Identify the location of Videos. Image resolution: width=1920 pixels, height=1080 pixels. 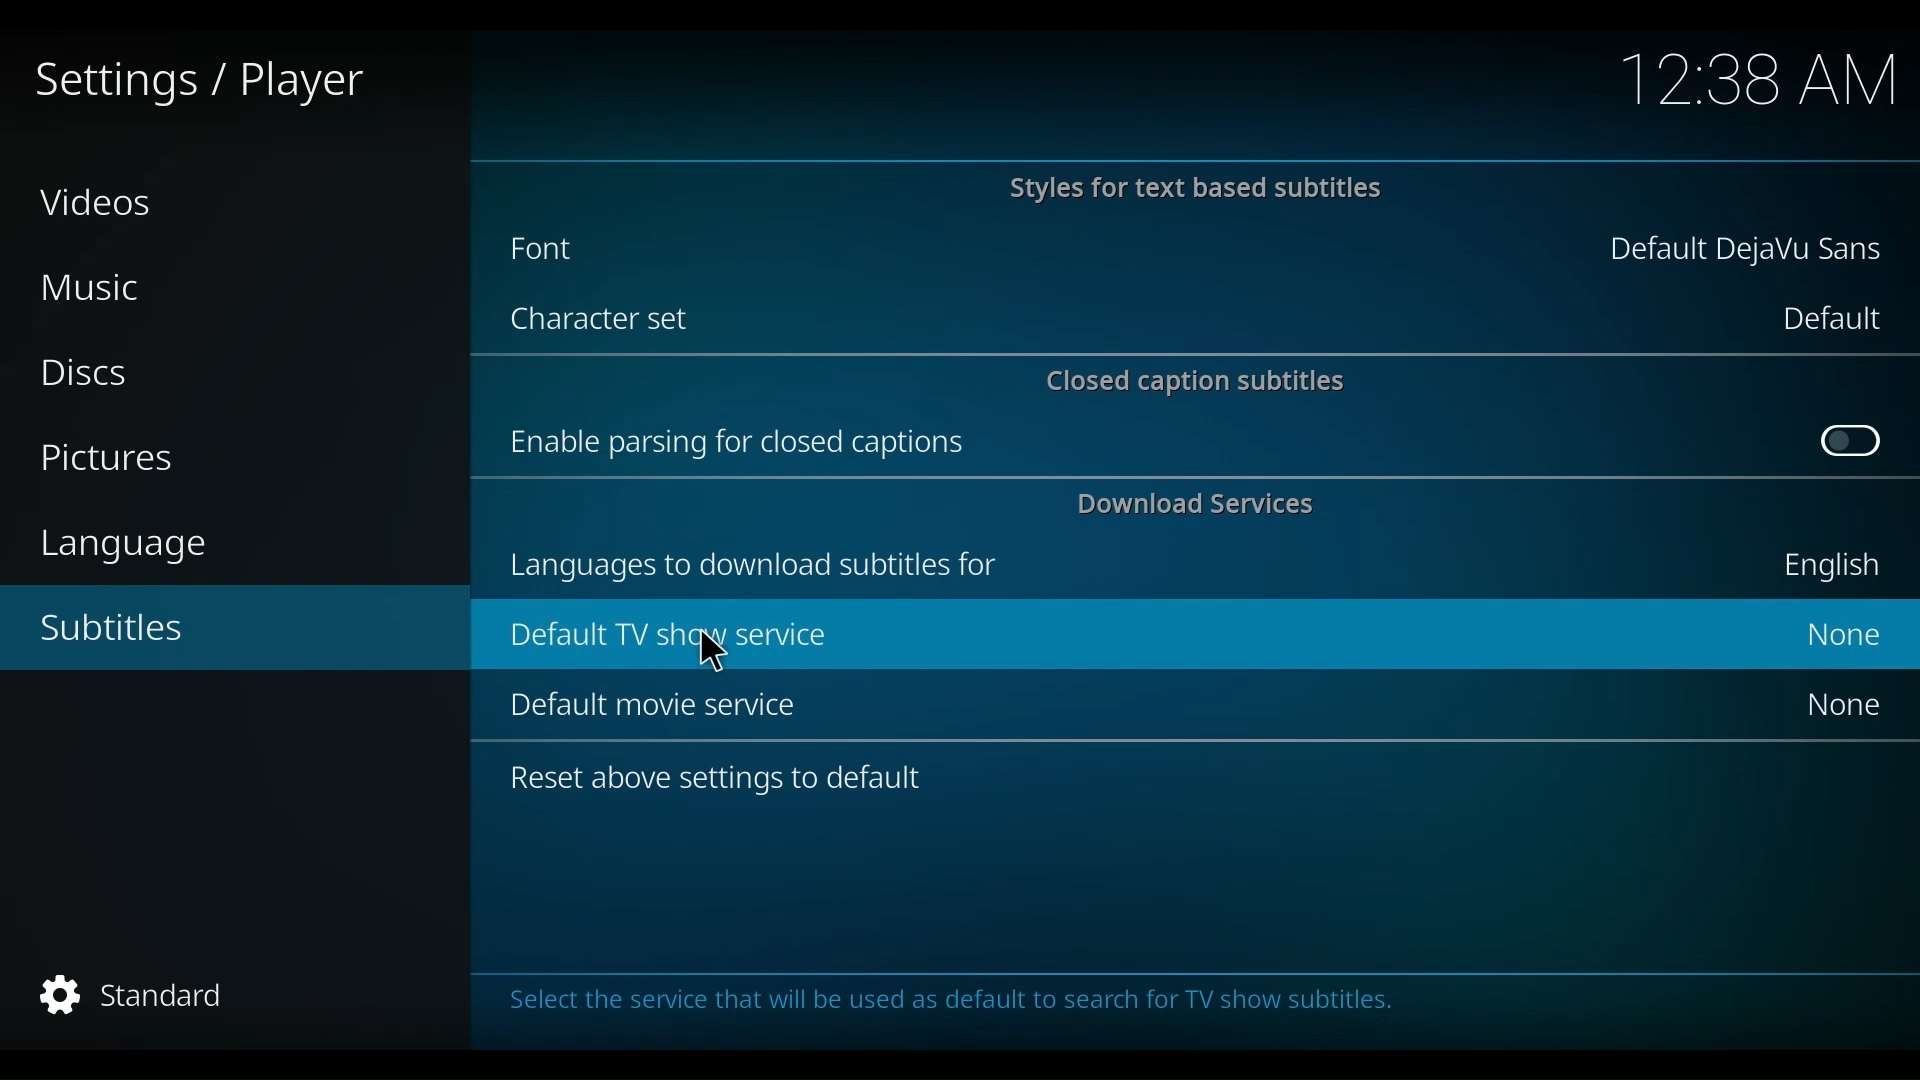
(99, 201).